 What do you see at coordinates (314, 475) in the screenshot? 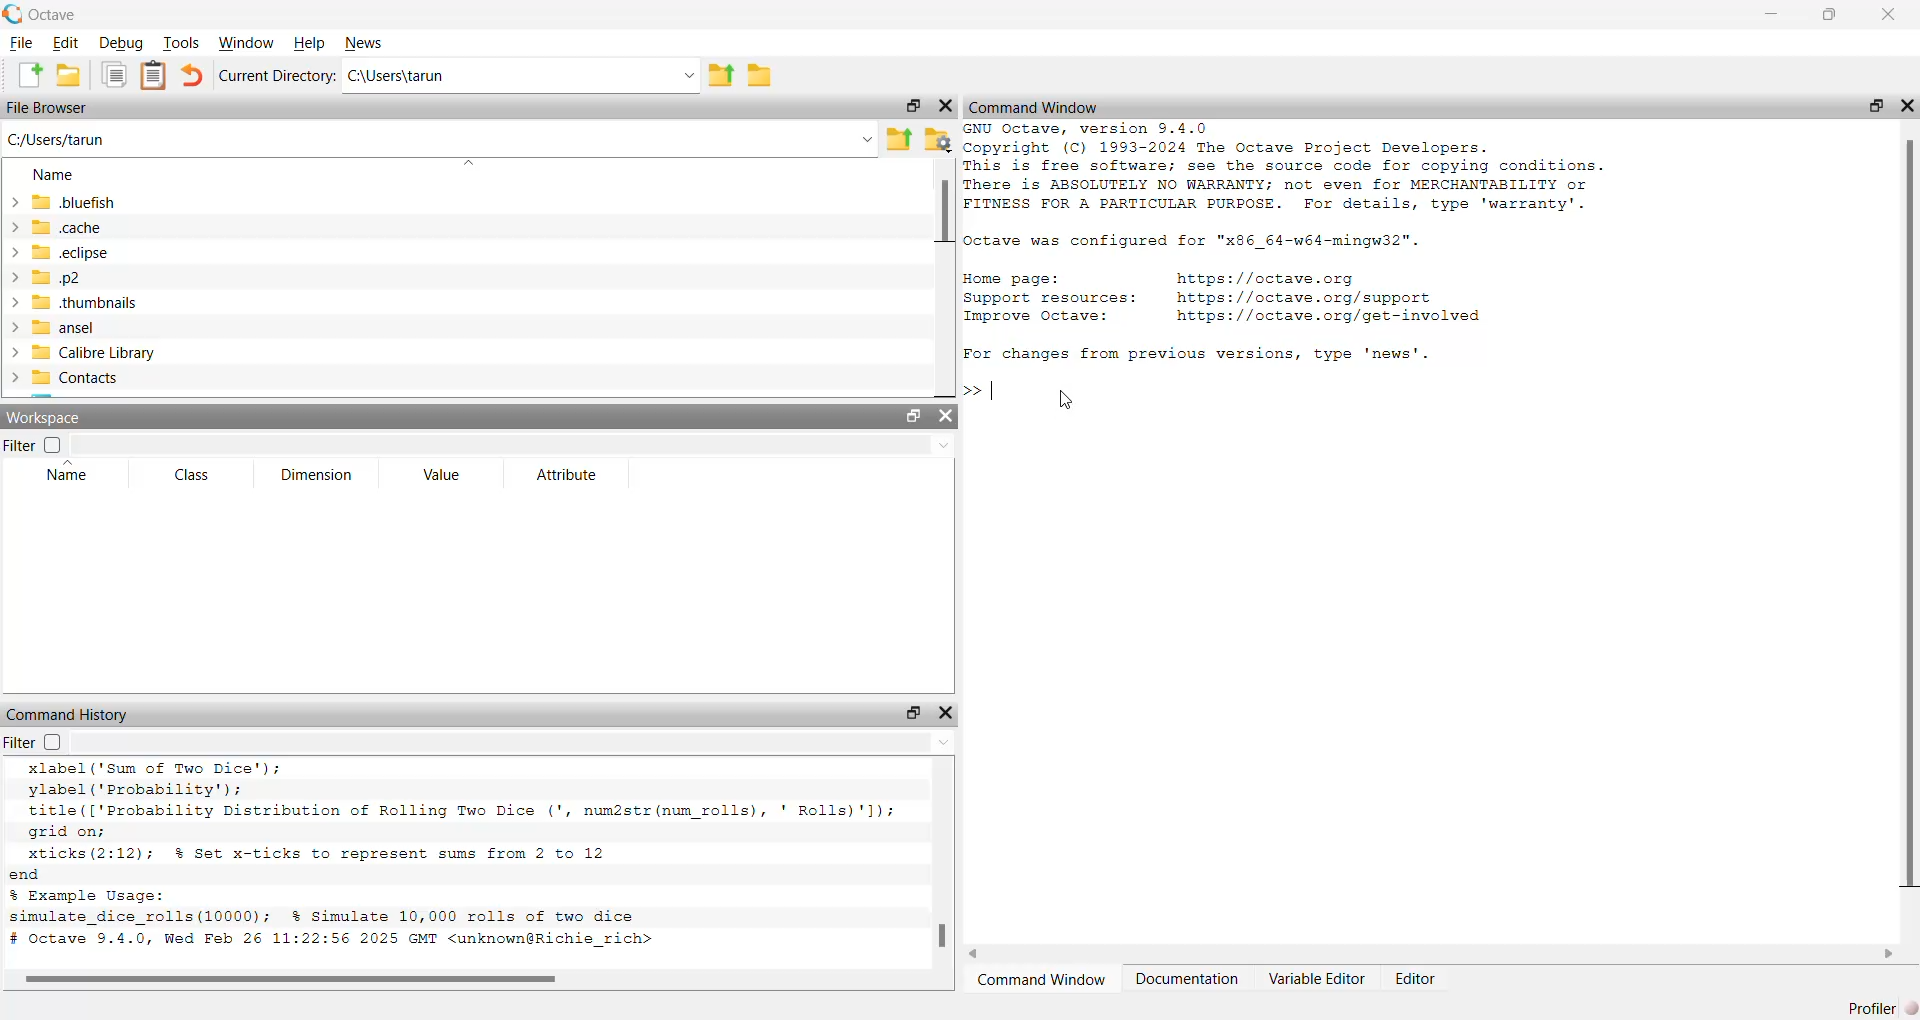
I see `Dimension` at bounding box center [314, 475].